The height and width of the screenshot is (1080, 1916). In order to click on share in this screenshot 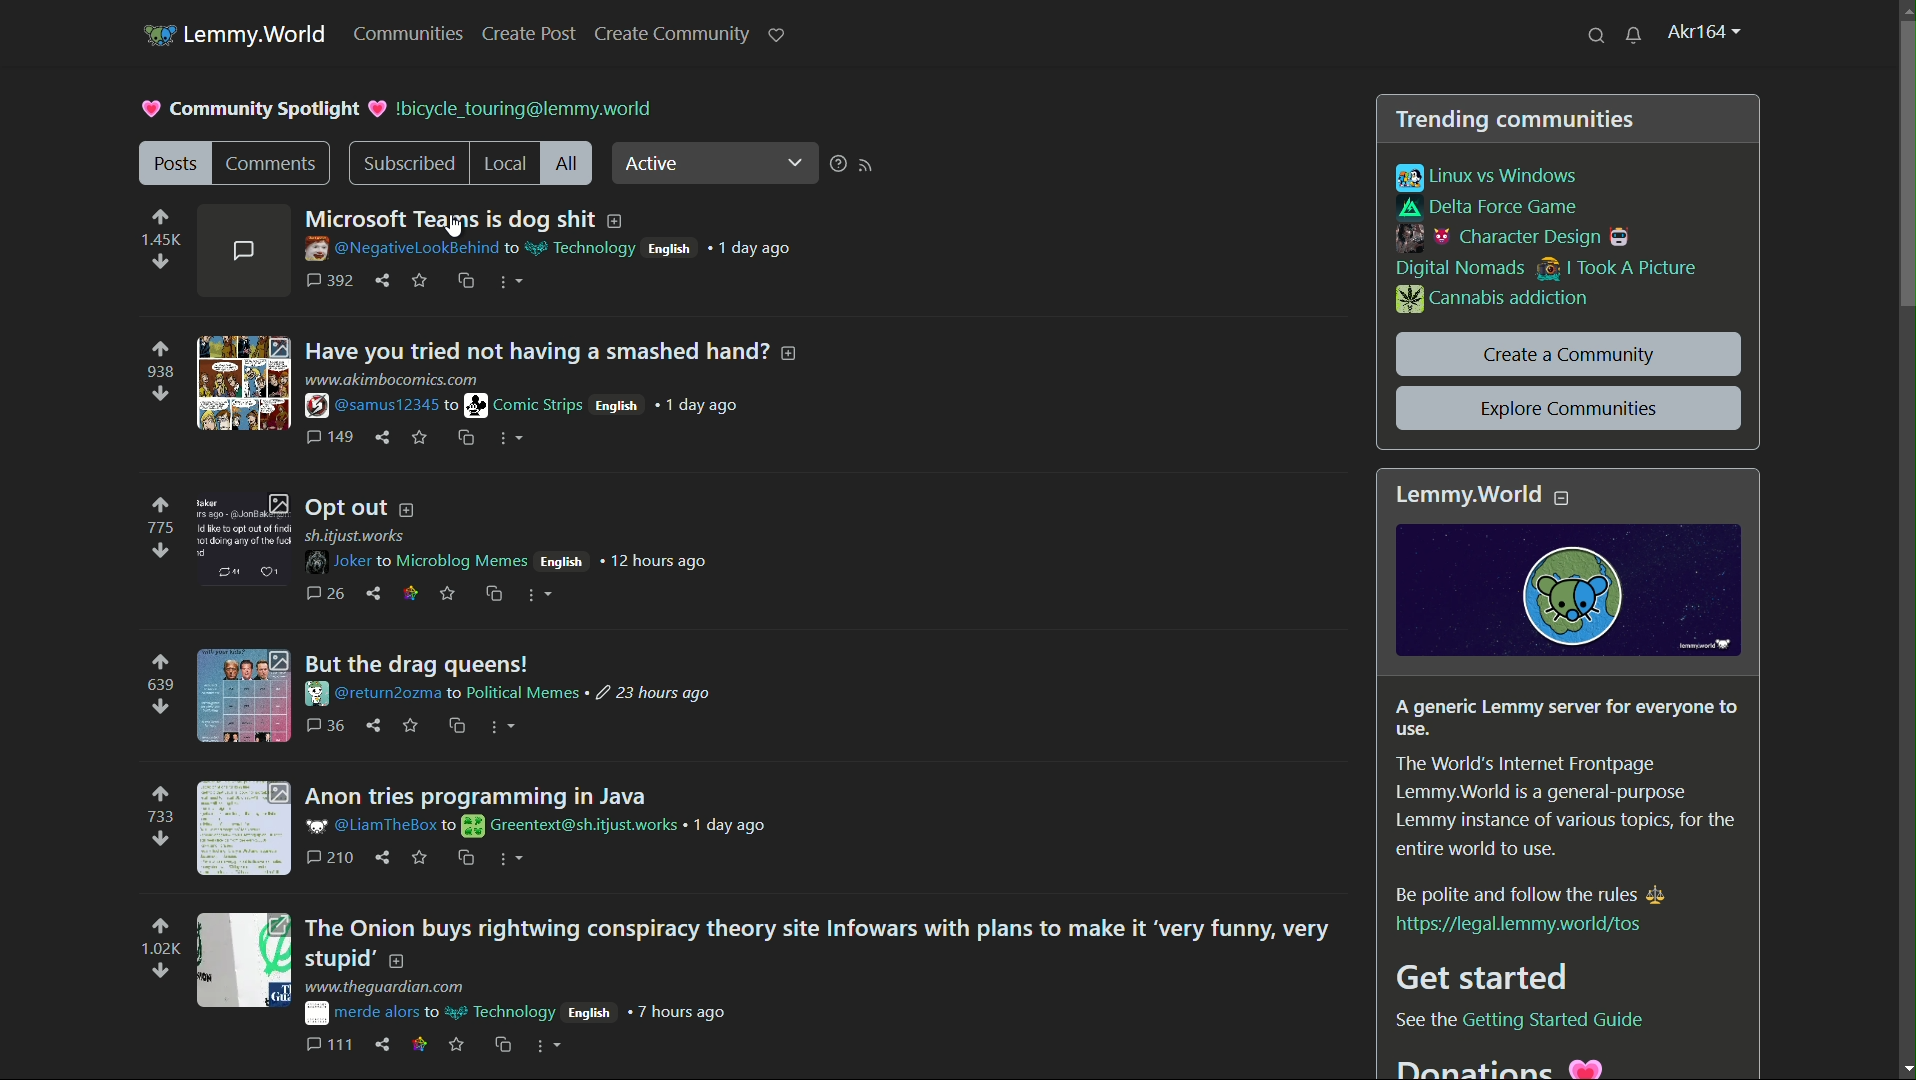, I will do `click(385, 279)`.